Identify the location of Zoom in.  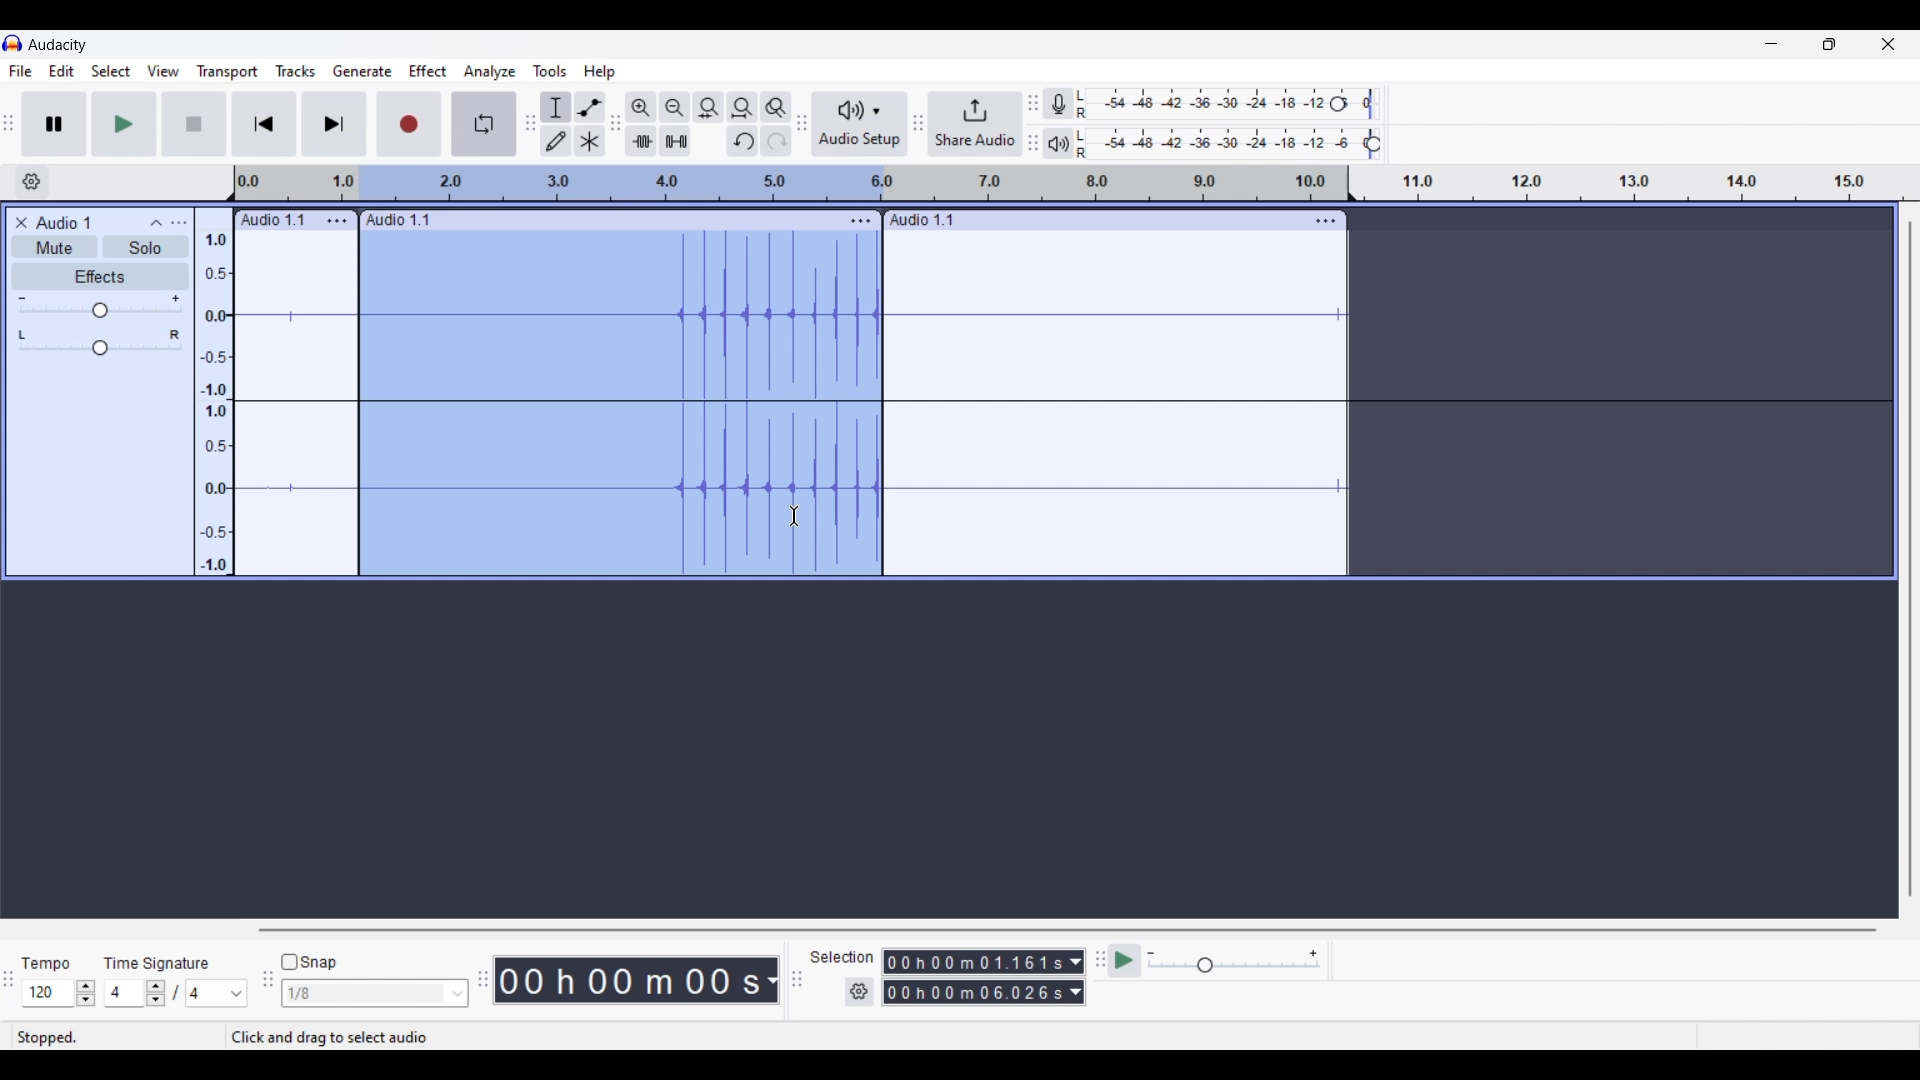
(640, 106).